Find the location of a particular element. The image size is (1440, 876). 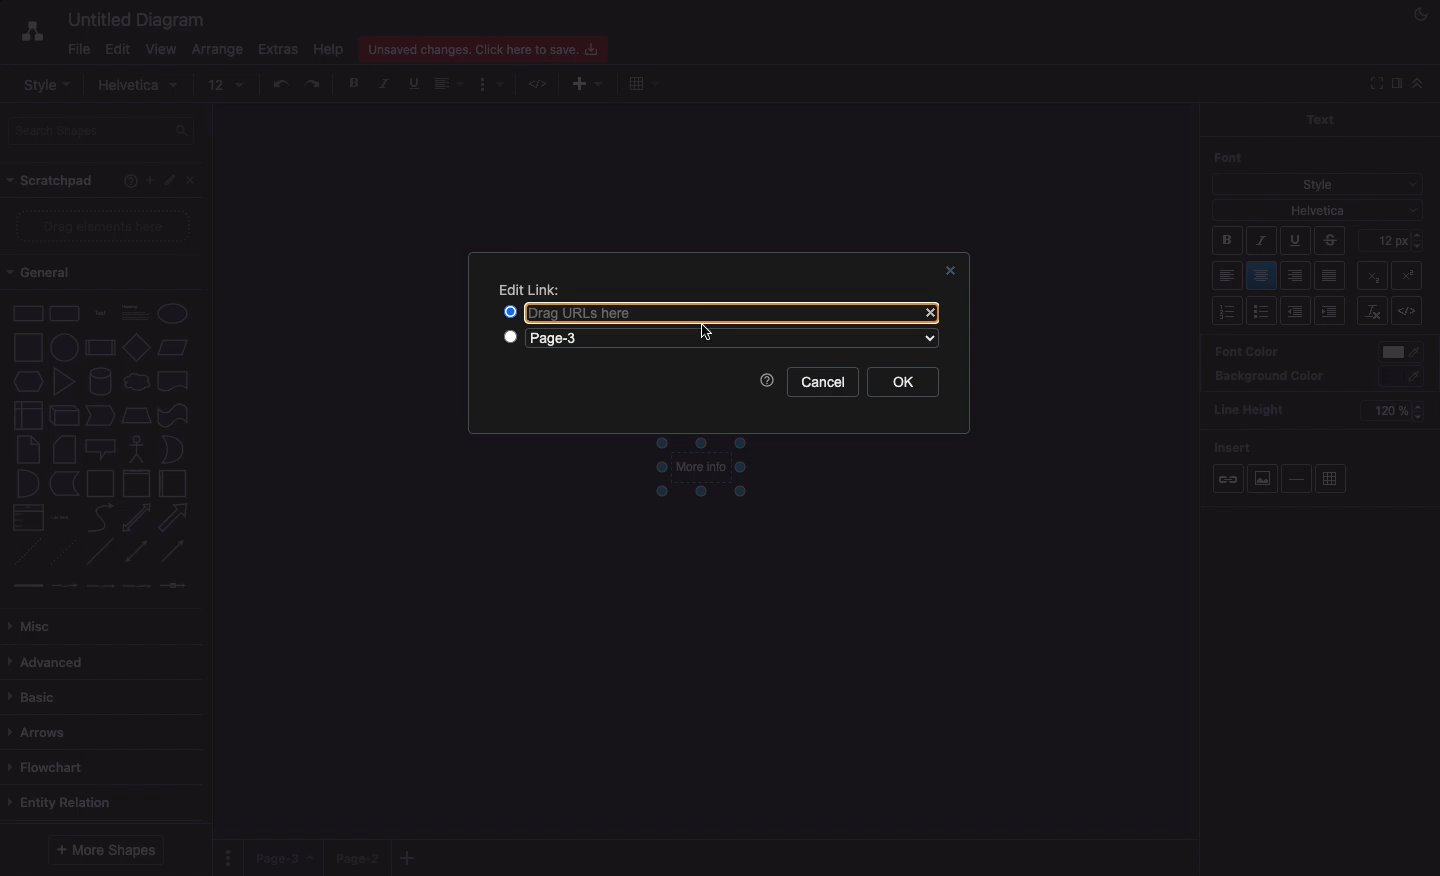

Subscript is located at coordinates (1412, 272).